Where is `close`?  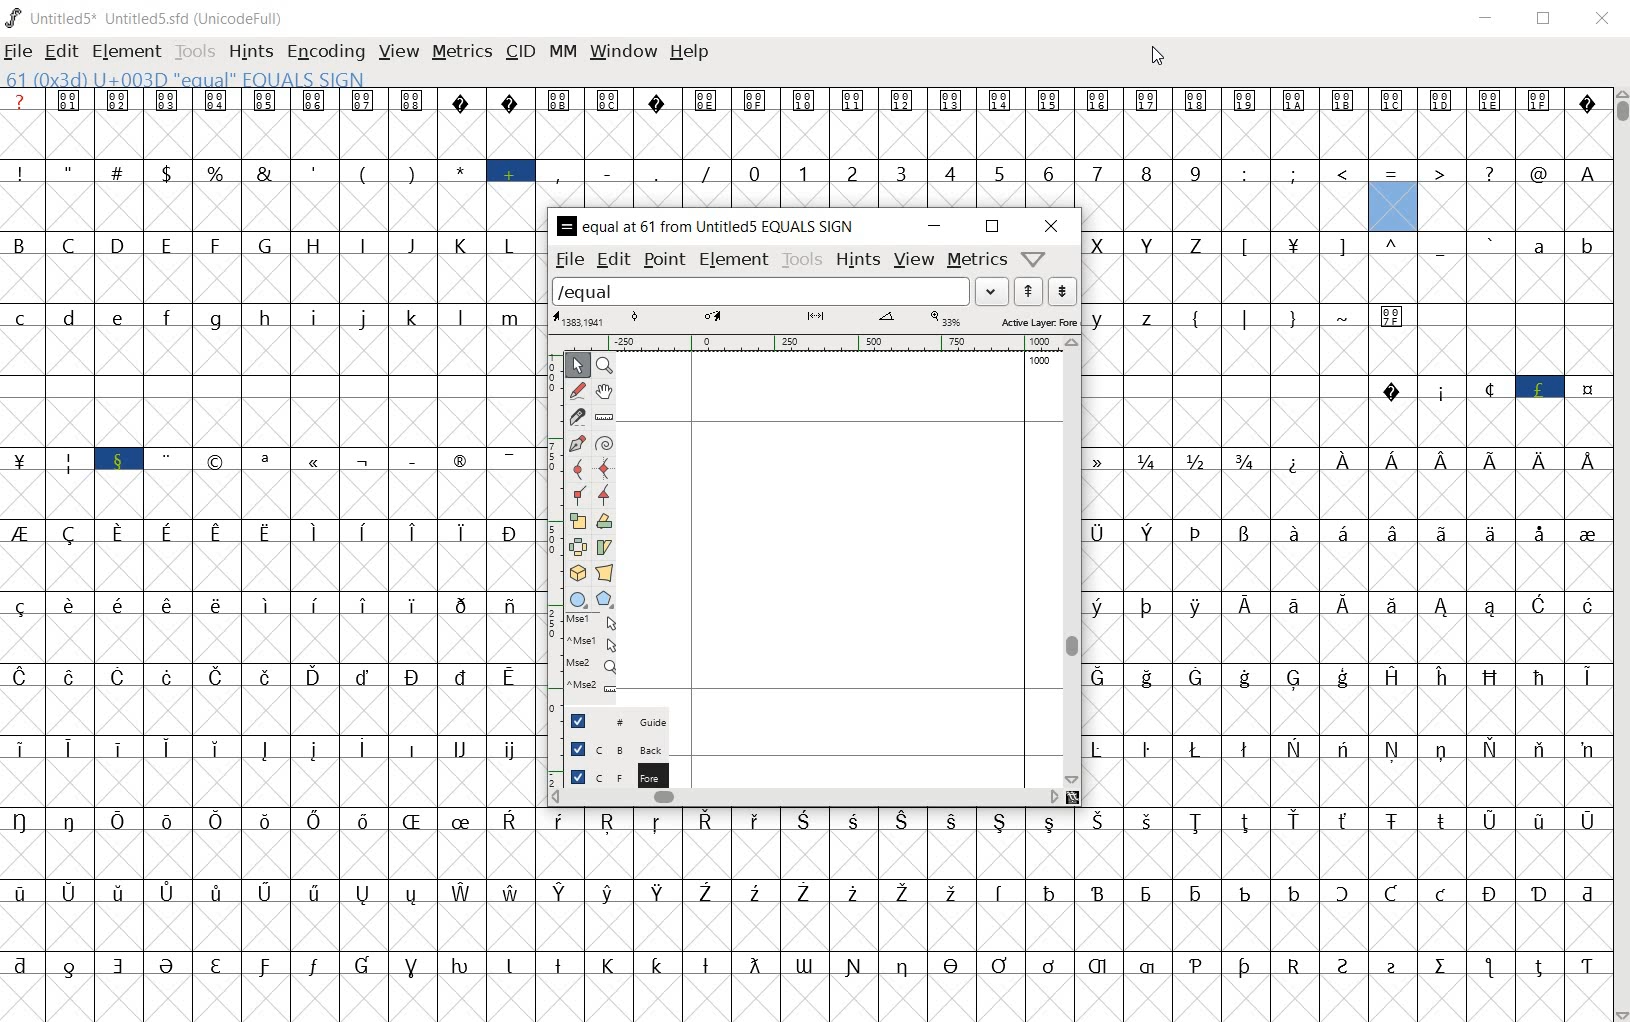
close is located at coordinates (1053, 227).